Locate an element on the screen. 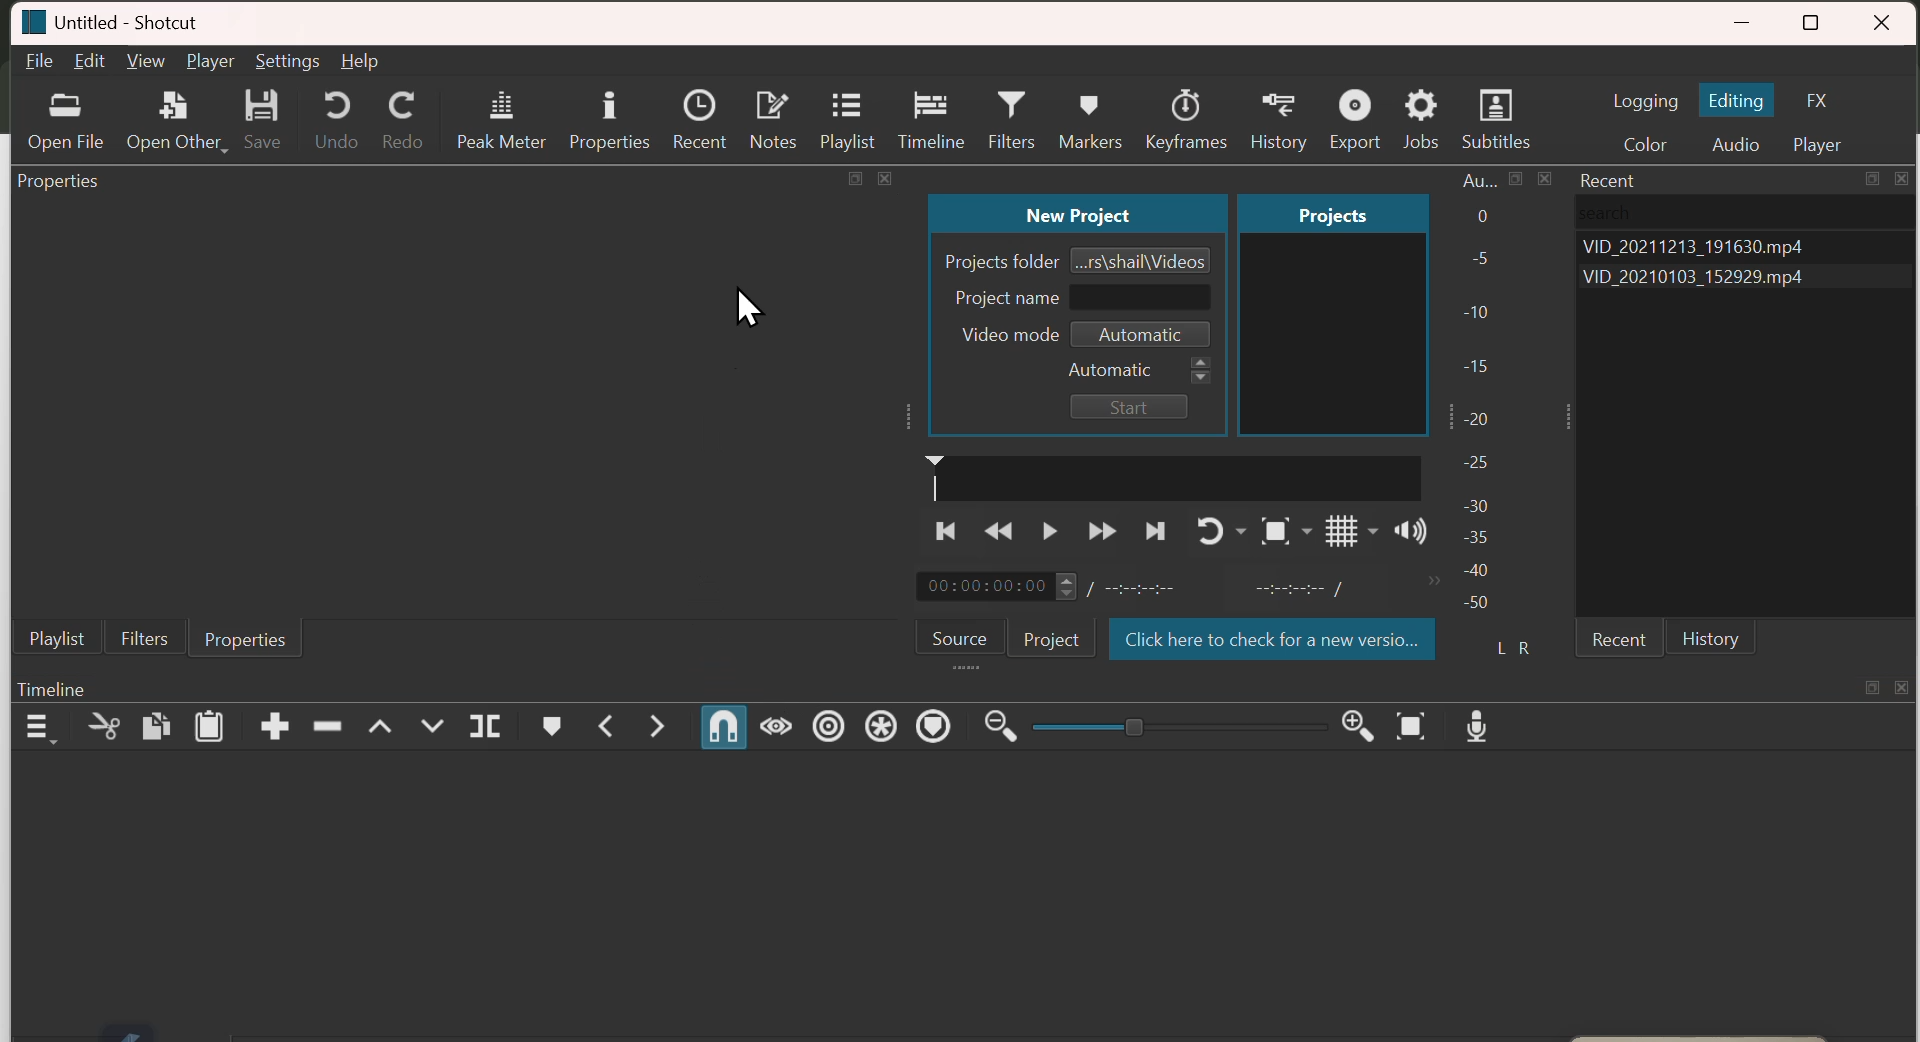 The image size is (1920, 1042). Logging is located at coordinates (1647, 101).